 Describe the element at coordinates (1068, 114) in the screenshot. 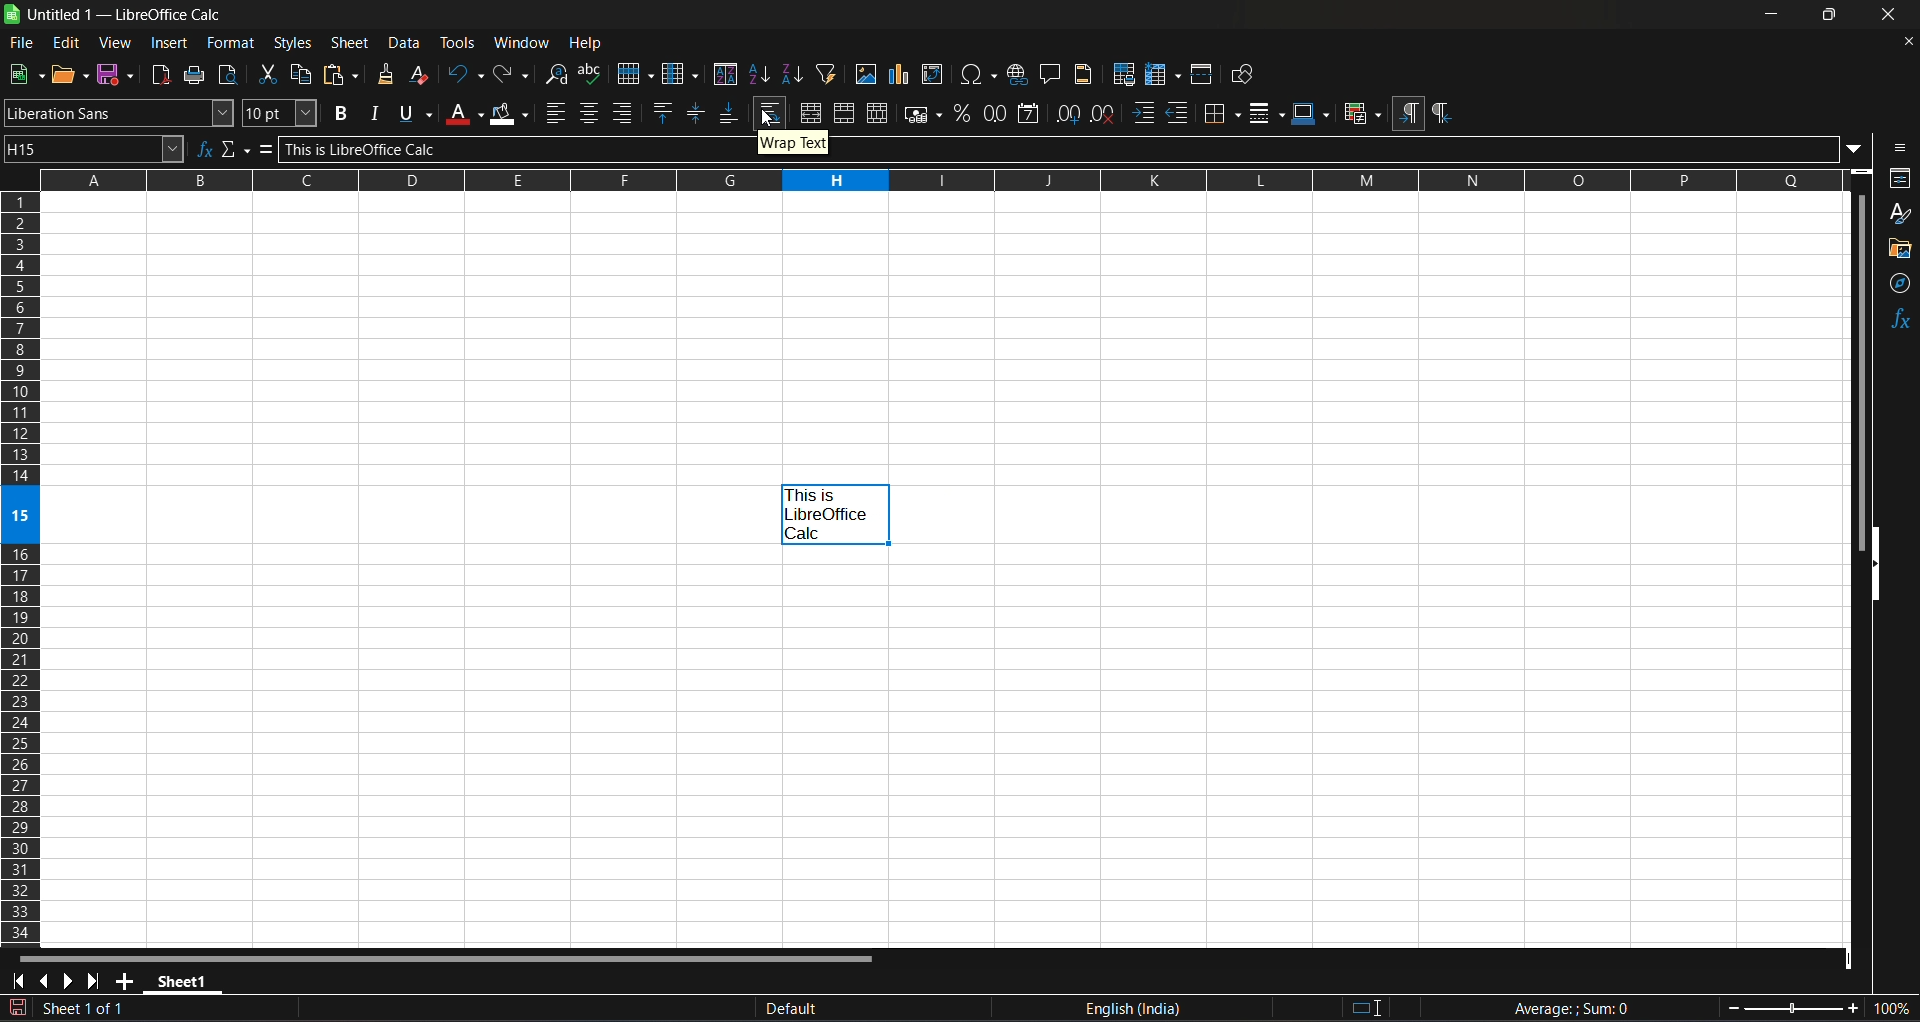

I see `add decimal place` at that location.